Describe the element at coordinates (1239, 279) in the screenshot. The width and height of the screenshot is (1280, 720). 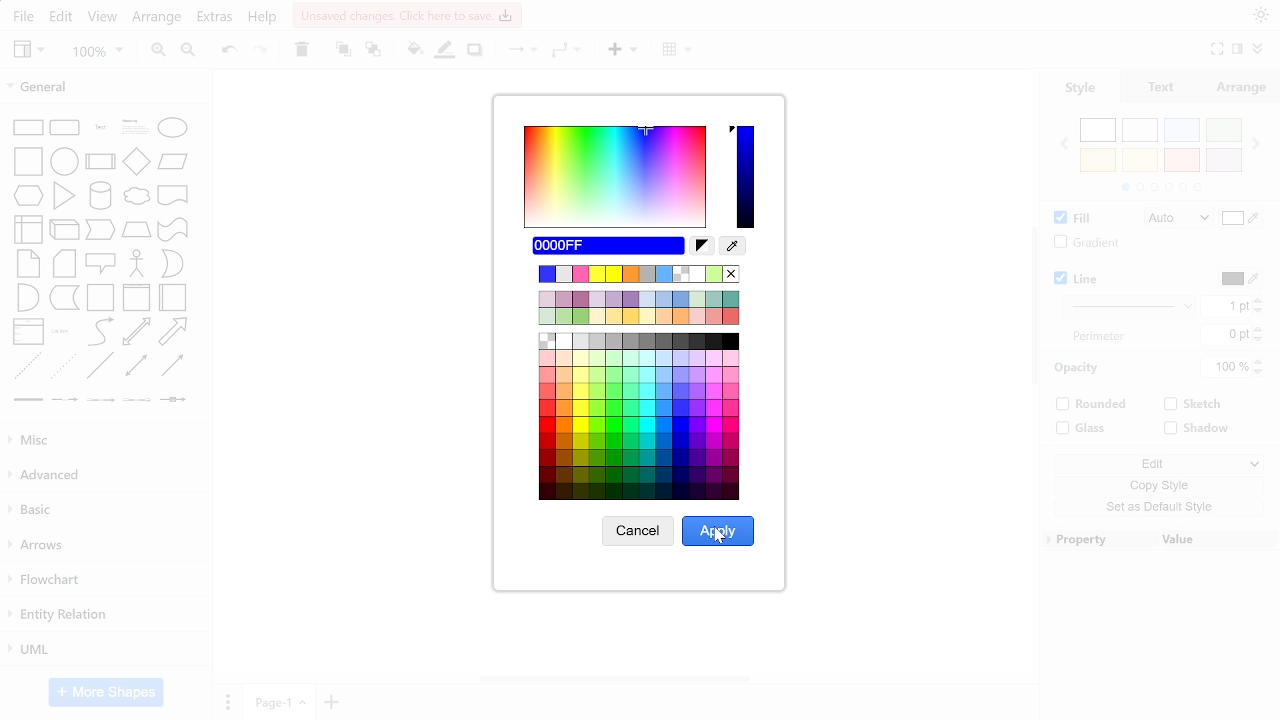
I see `line color` at that location.